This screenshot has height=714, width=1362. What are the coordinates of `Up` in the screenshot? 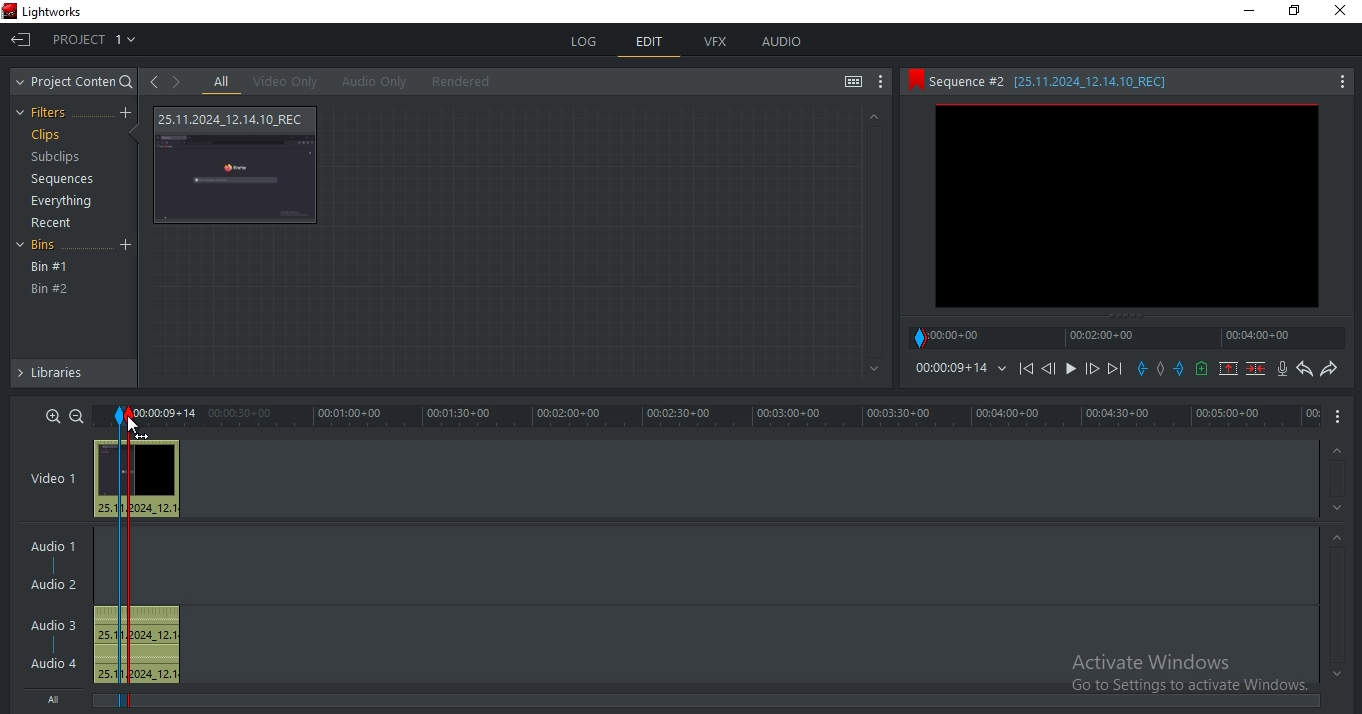 It's located at (1338, 537).